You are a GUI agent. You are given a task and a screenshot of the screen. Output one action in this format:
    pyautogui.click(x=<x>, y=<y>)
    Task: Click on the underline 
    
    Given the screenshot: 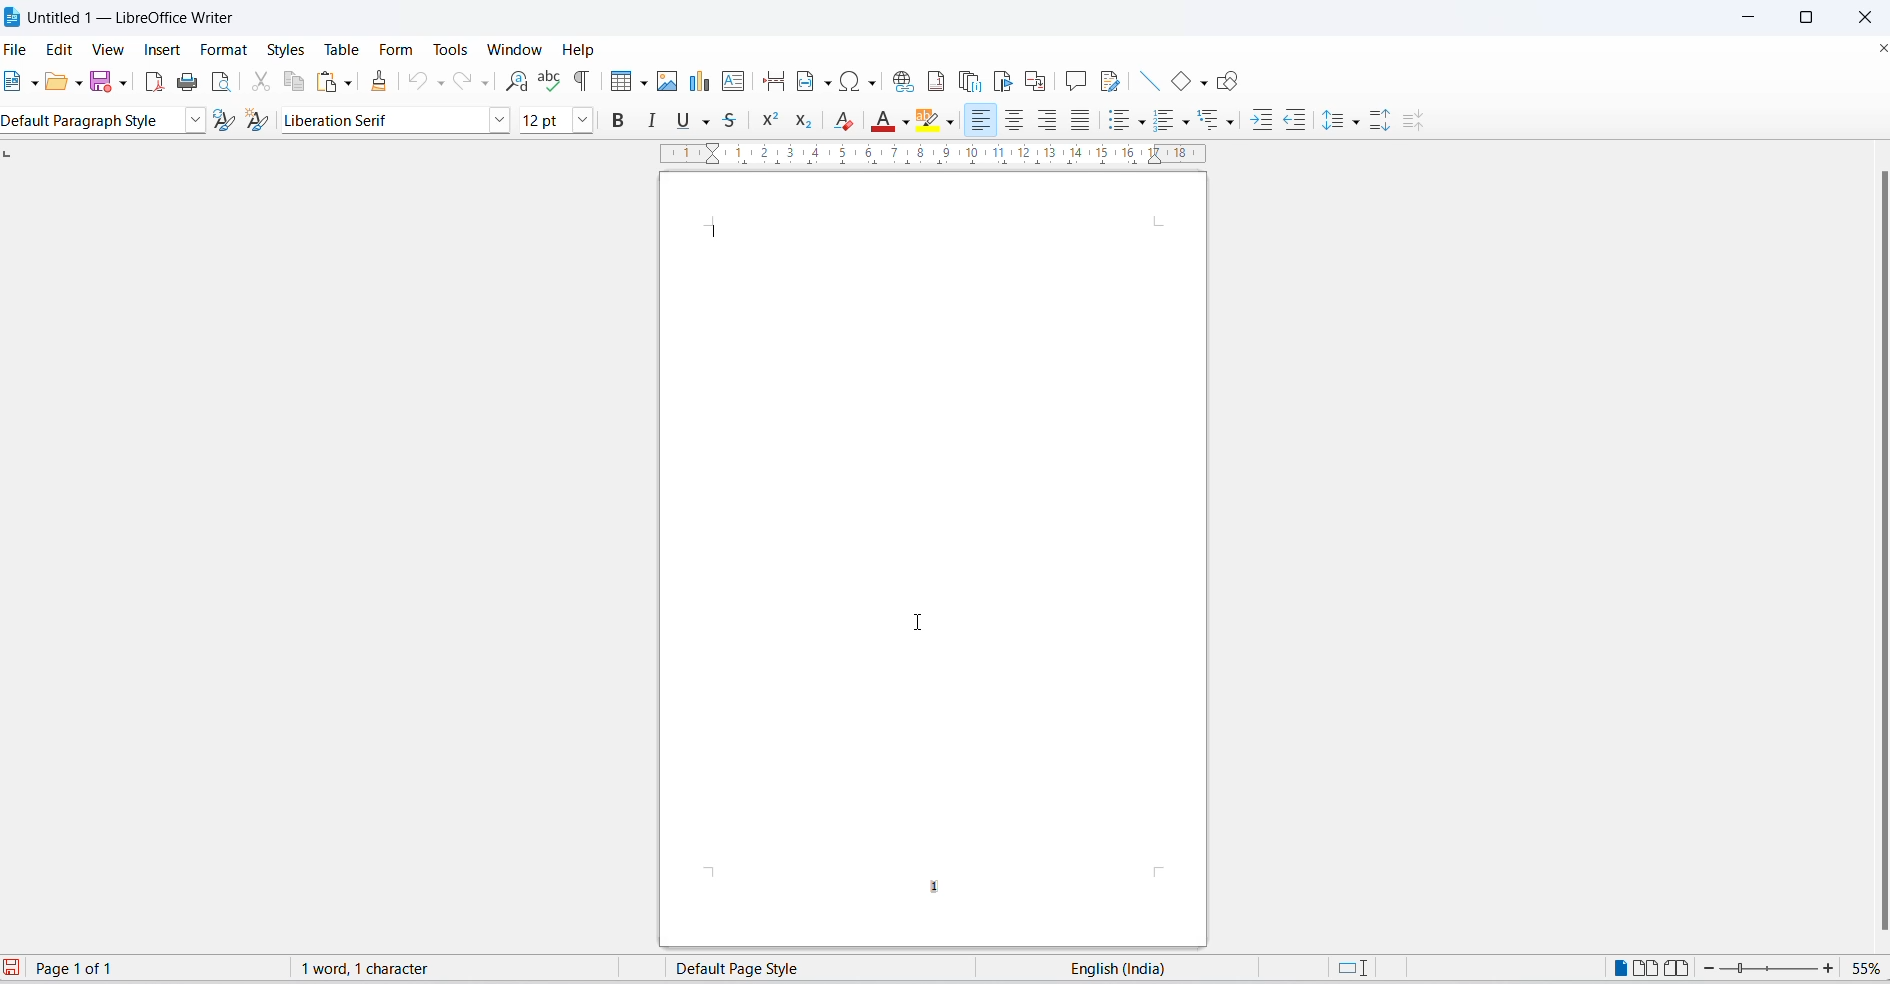 What is the action you would take?
    pyautogui.click(x=680, y=122)
    